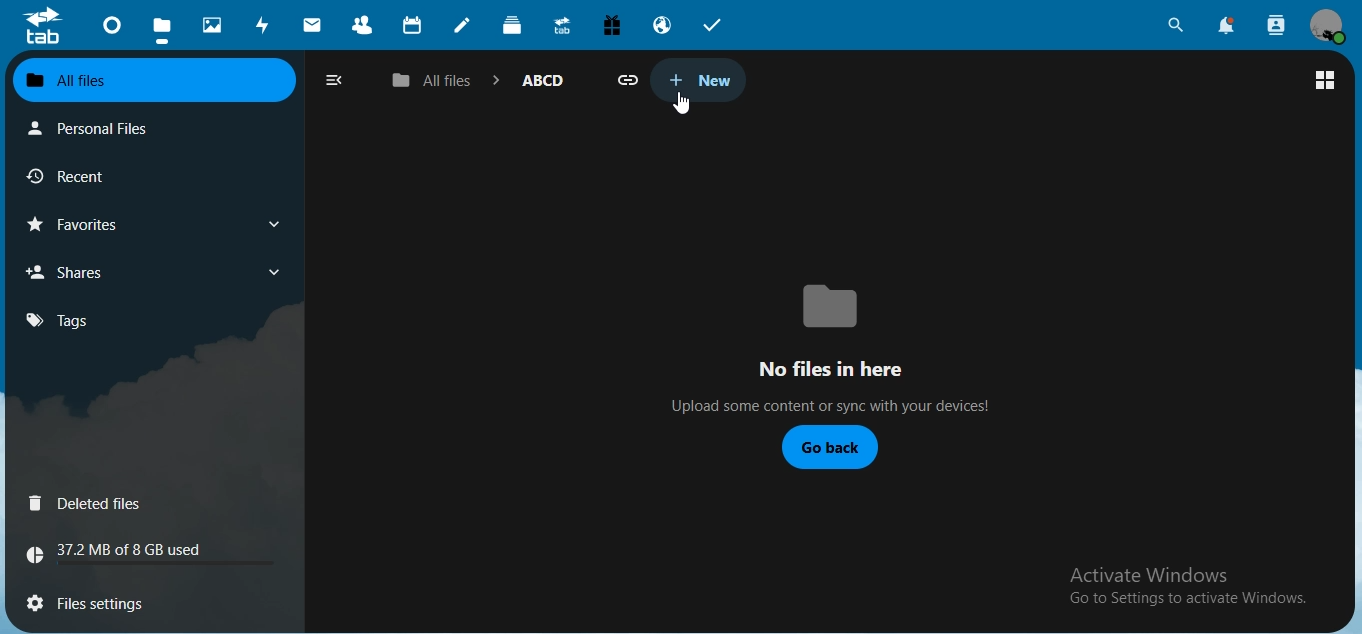 This screenshot has width=1362, height=634. What do you see at coordinates (1273, 24) in the screenshot?
I see `search contacts` at bounding box center [1273, 24].